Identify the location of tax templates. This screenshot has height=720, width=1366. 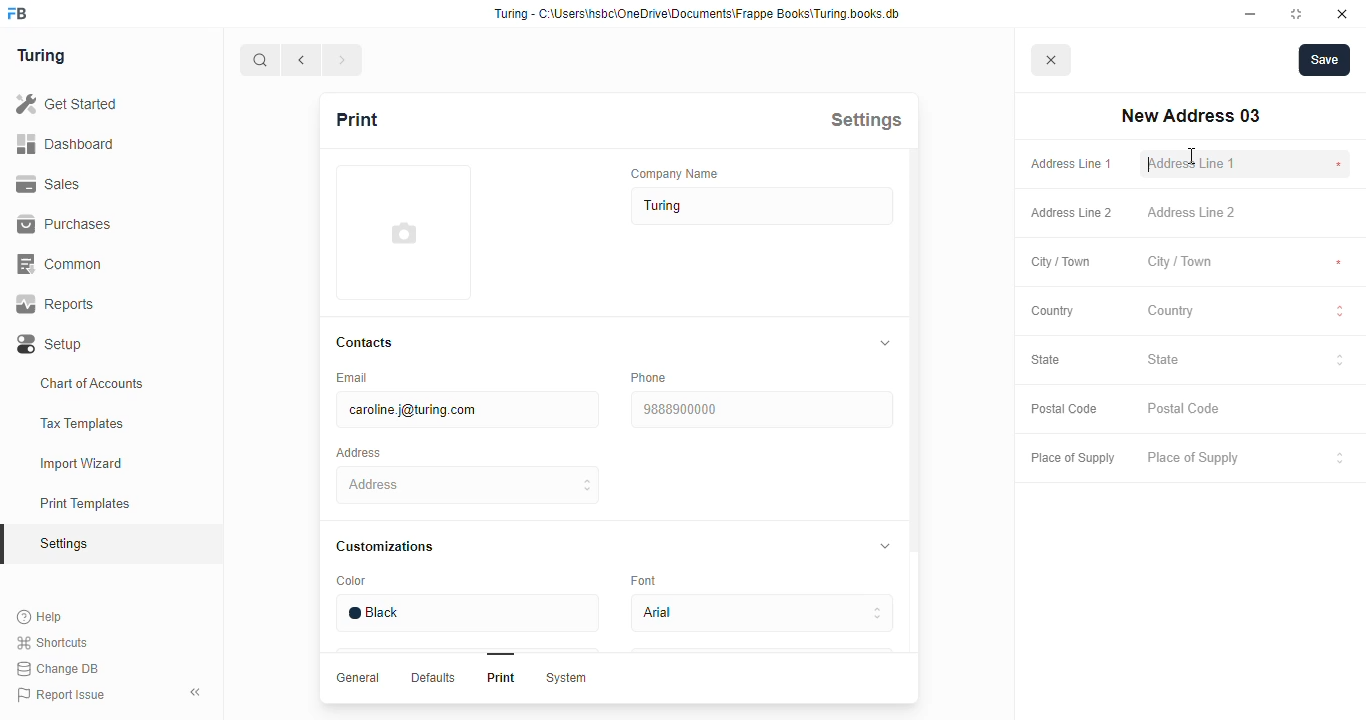
(81, 423).